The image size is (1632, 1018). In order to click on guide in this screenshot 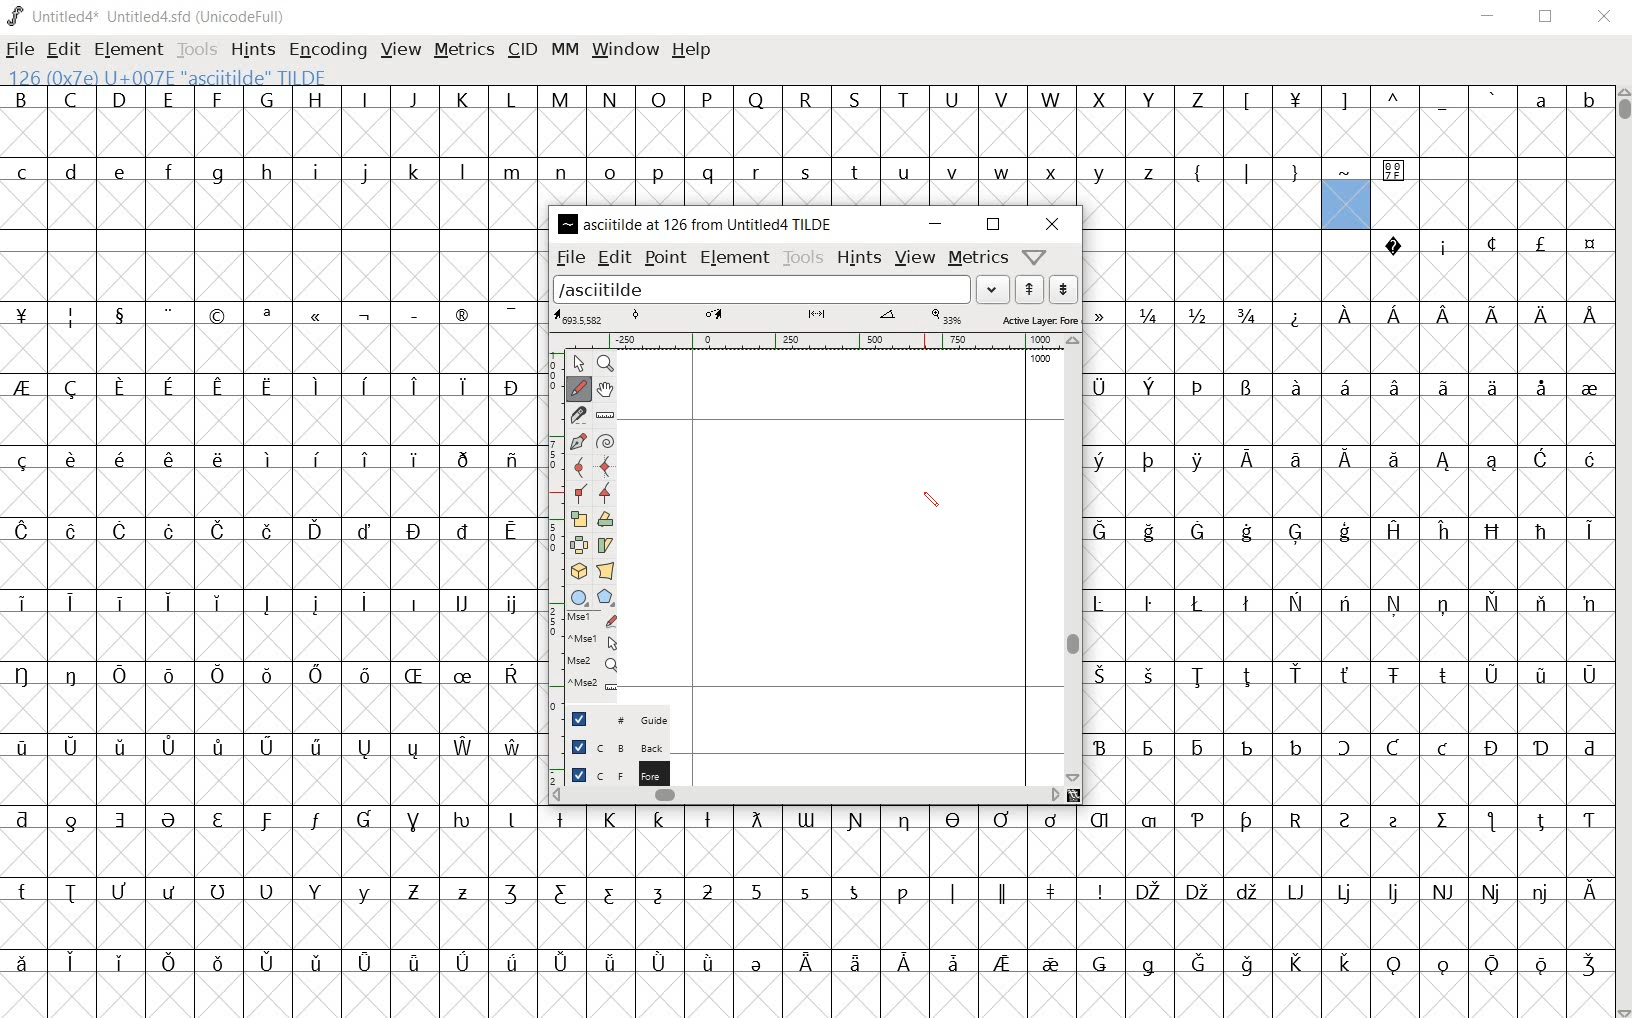, I will do `click(607, 715)`.